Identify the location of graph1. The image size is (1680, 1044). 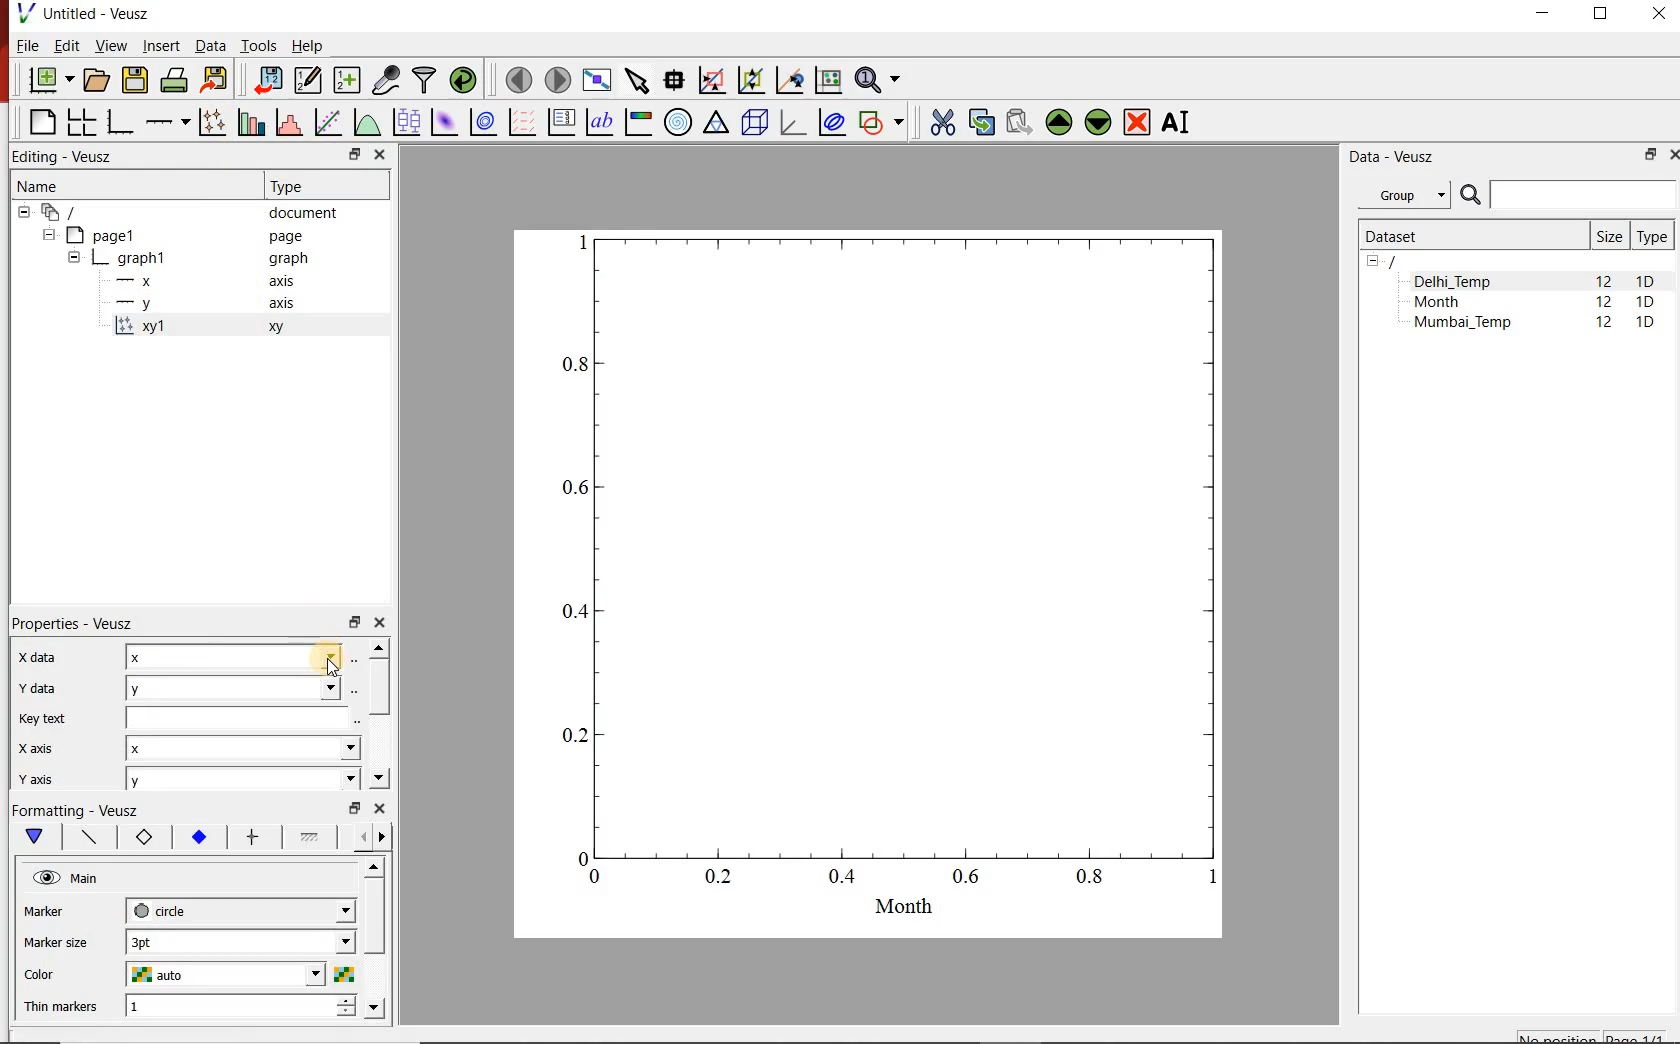
(190, 258).